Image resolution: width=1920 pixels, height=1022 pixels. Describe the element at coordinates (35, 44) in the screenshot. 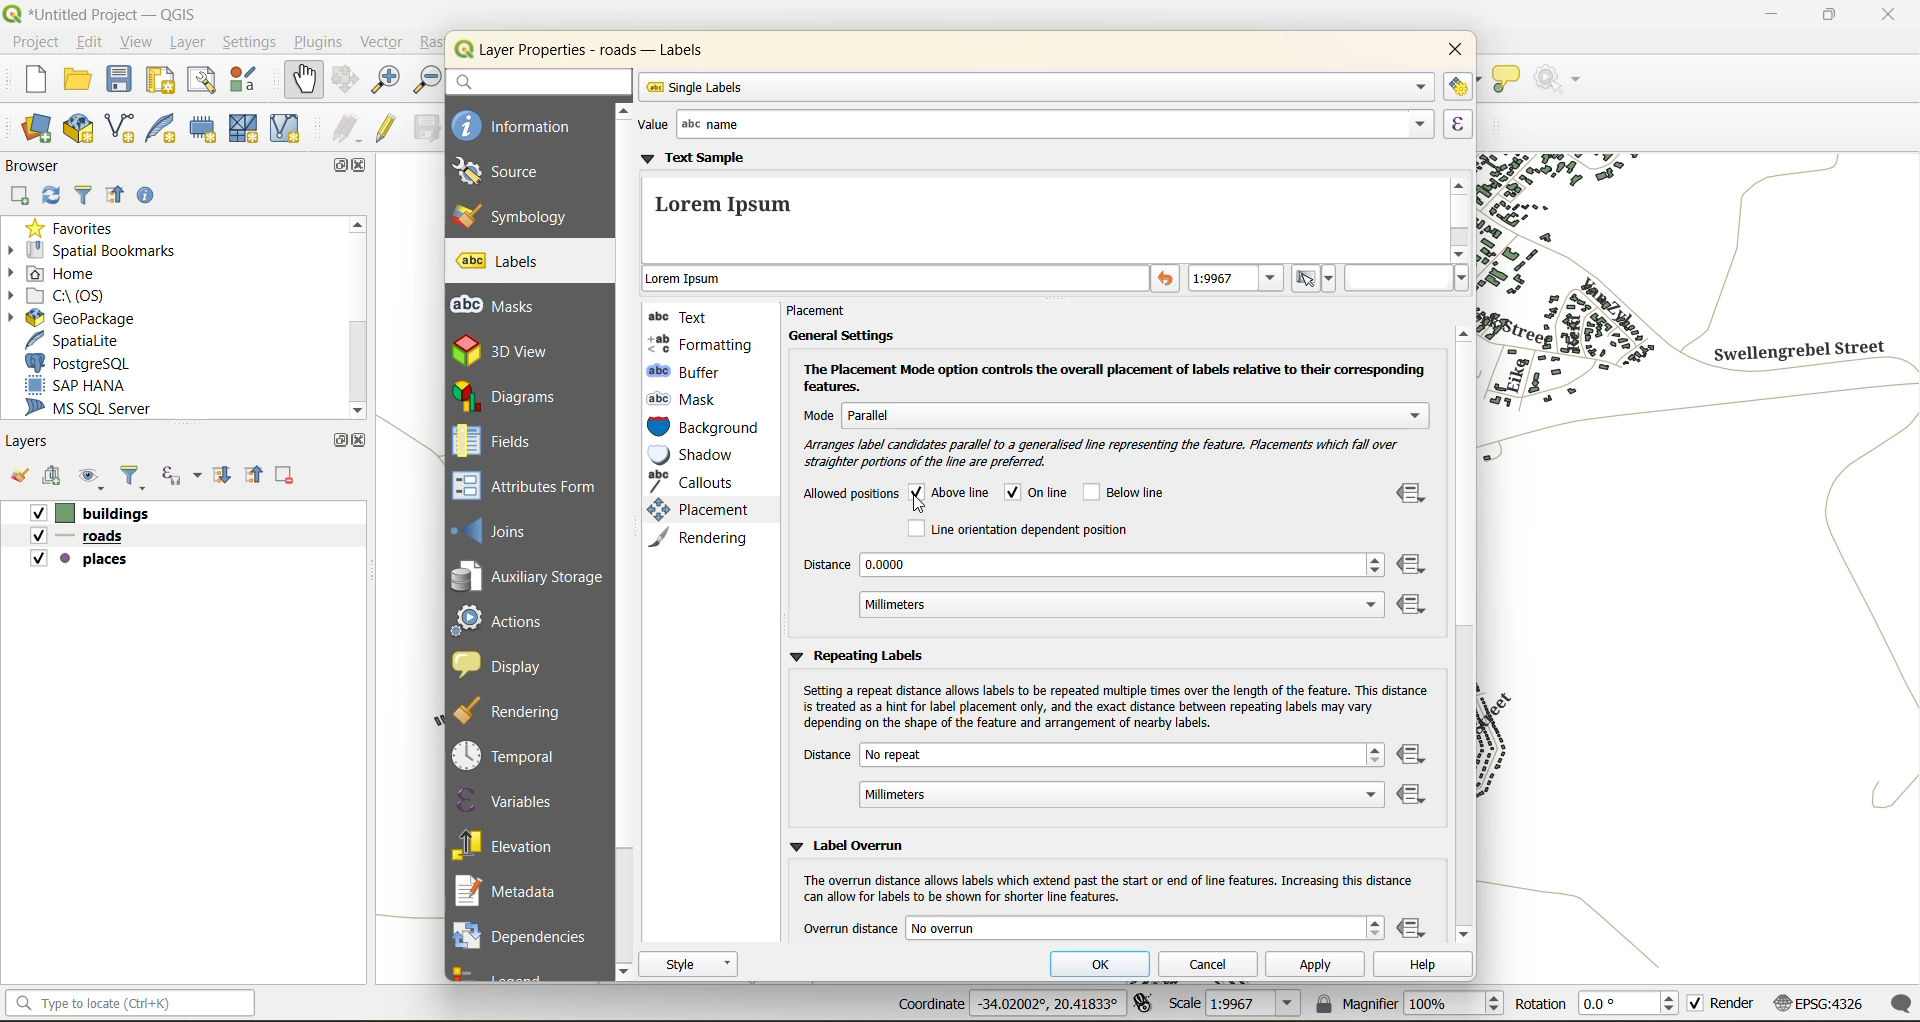

I see `project` at that location.